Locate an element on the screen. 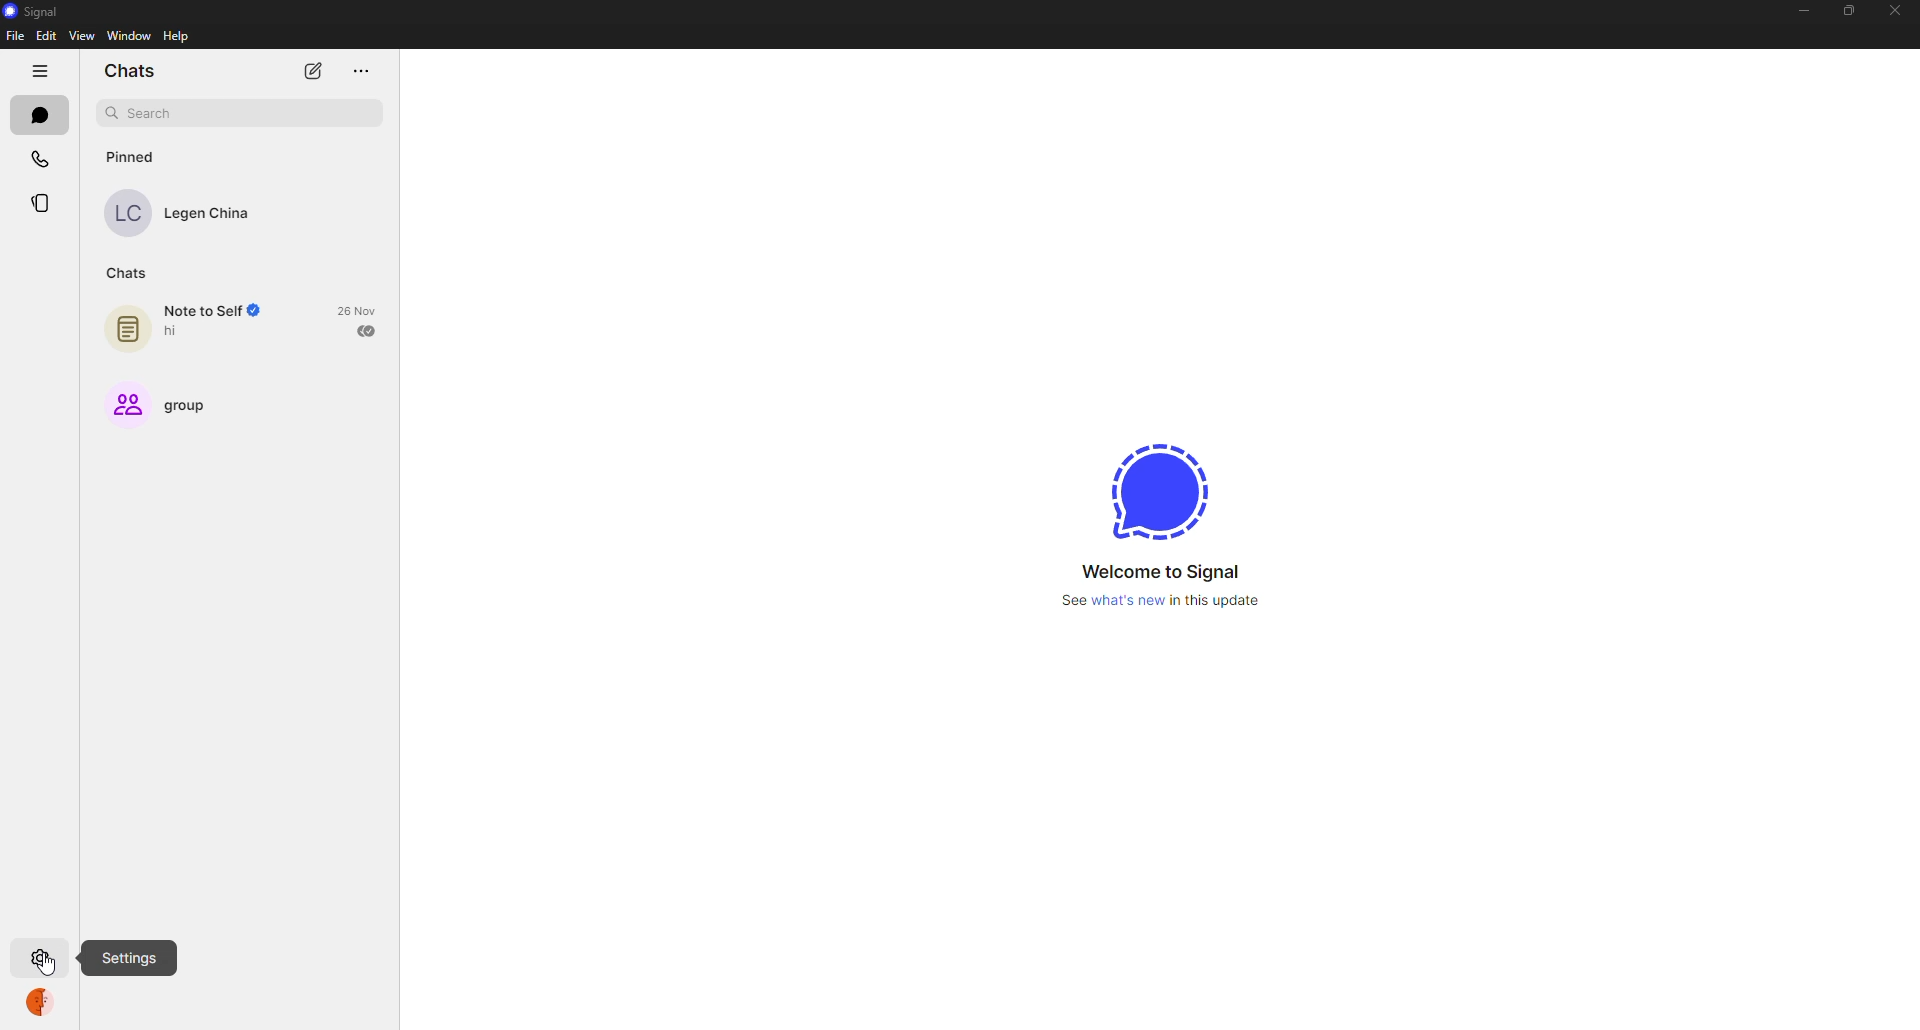  settings is located at coordinates (129, 958).